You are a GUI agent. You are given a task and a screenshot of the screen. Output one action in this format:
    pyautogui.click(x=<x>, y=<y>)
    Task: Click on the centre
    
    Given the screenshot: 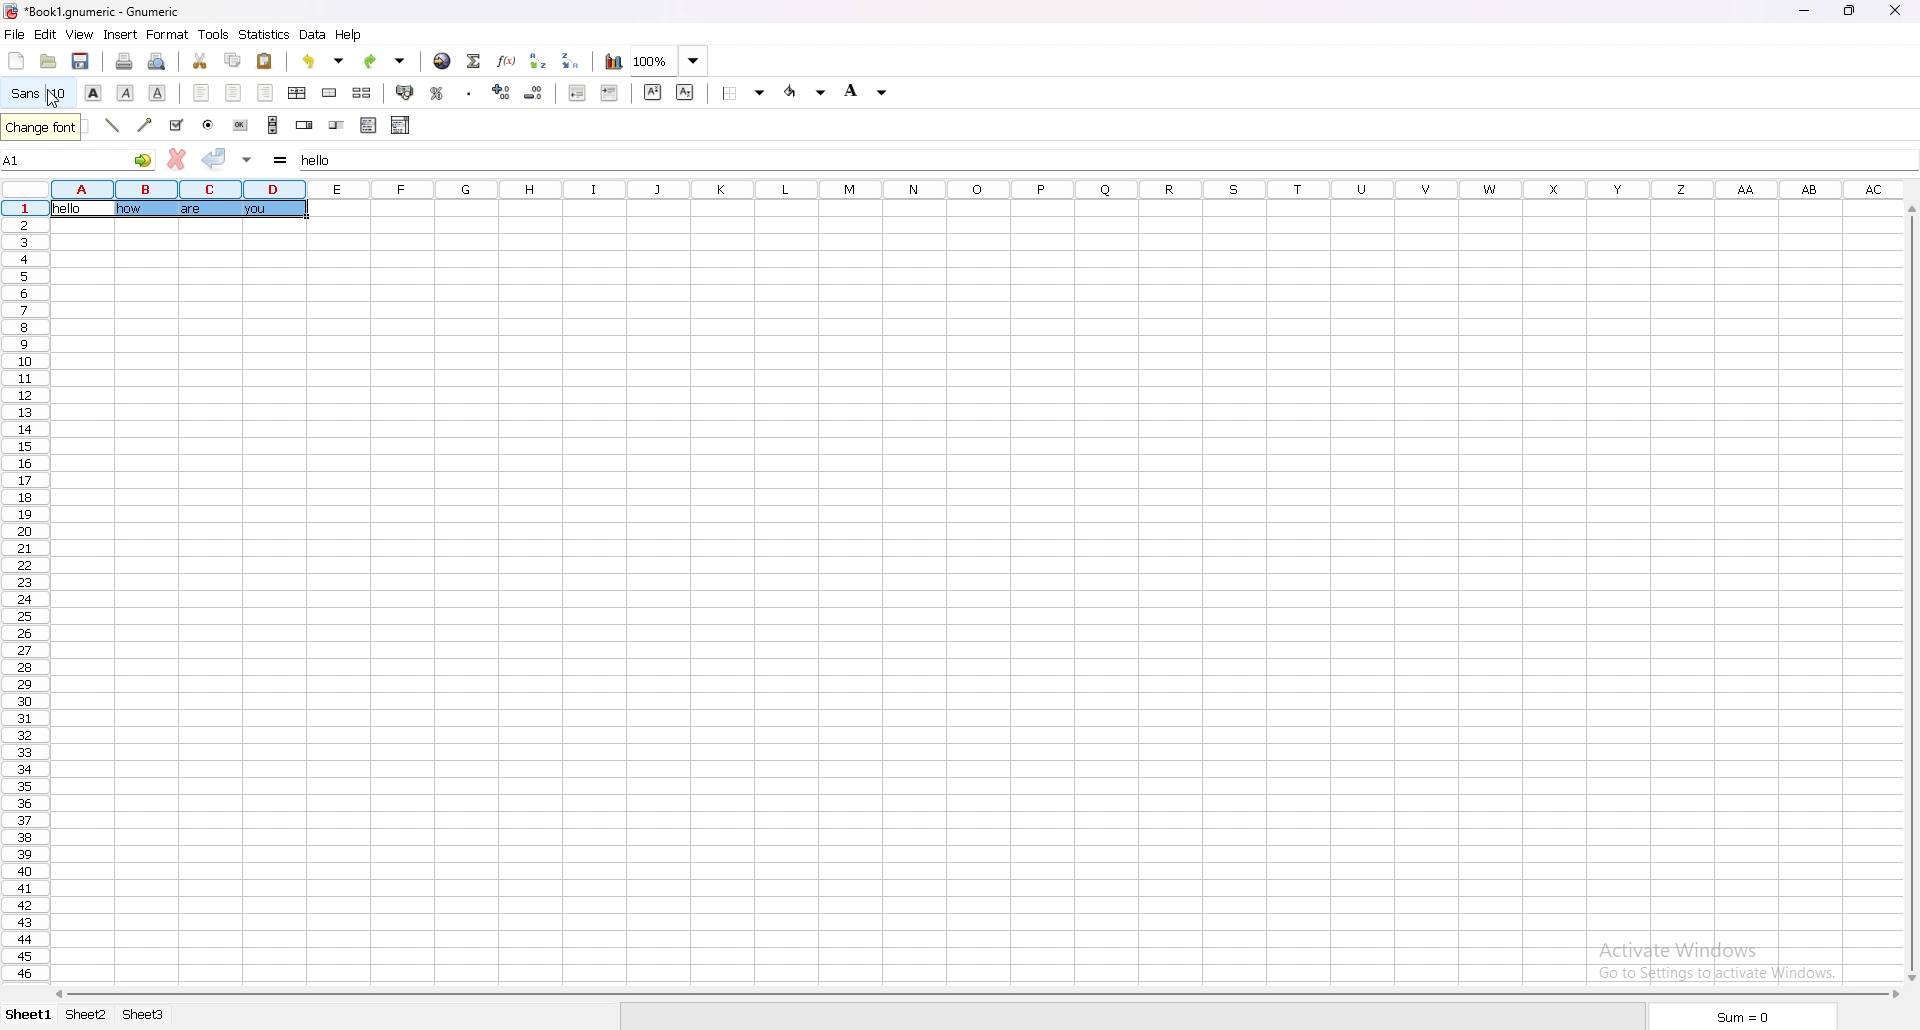 What is the action you would take?
    pyautogui.click(x=233, y=93)
    